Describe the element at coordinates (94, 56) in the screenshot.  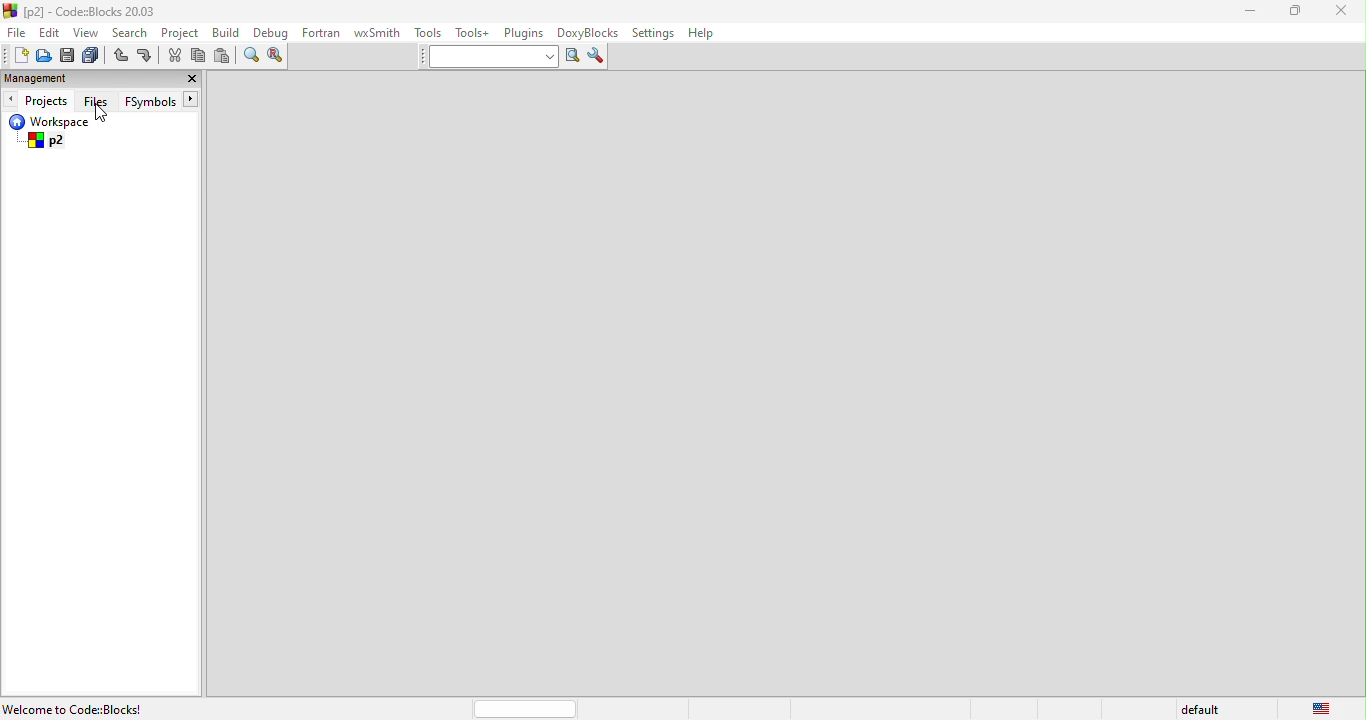
I see `save everything` at that location.